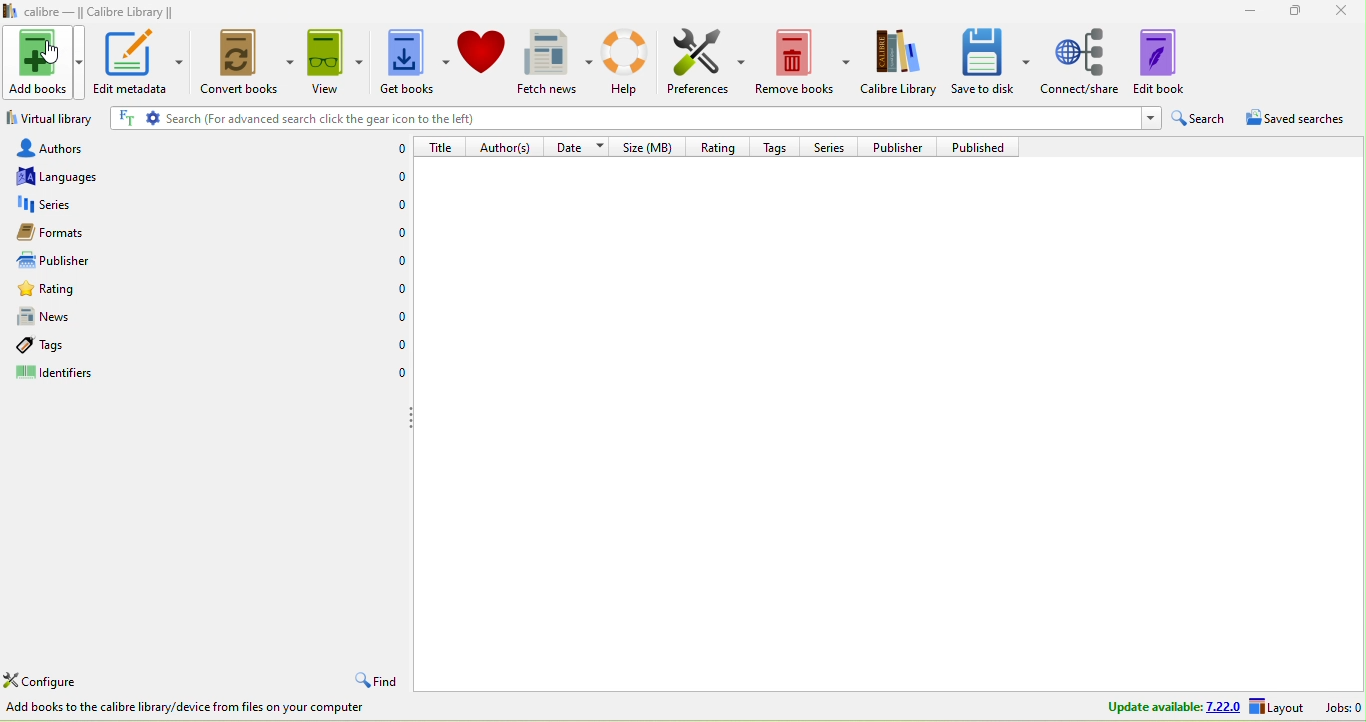 The image size is (1366, 722). Describe the element at coordinates (724, 147) in the screenshot. I see `rating` at that location.